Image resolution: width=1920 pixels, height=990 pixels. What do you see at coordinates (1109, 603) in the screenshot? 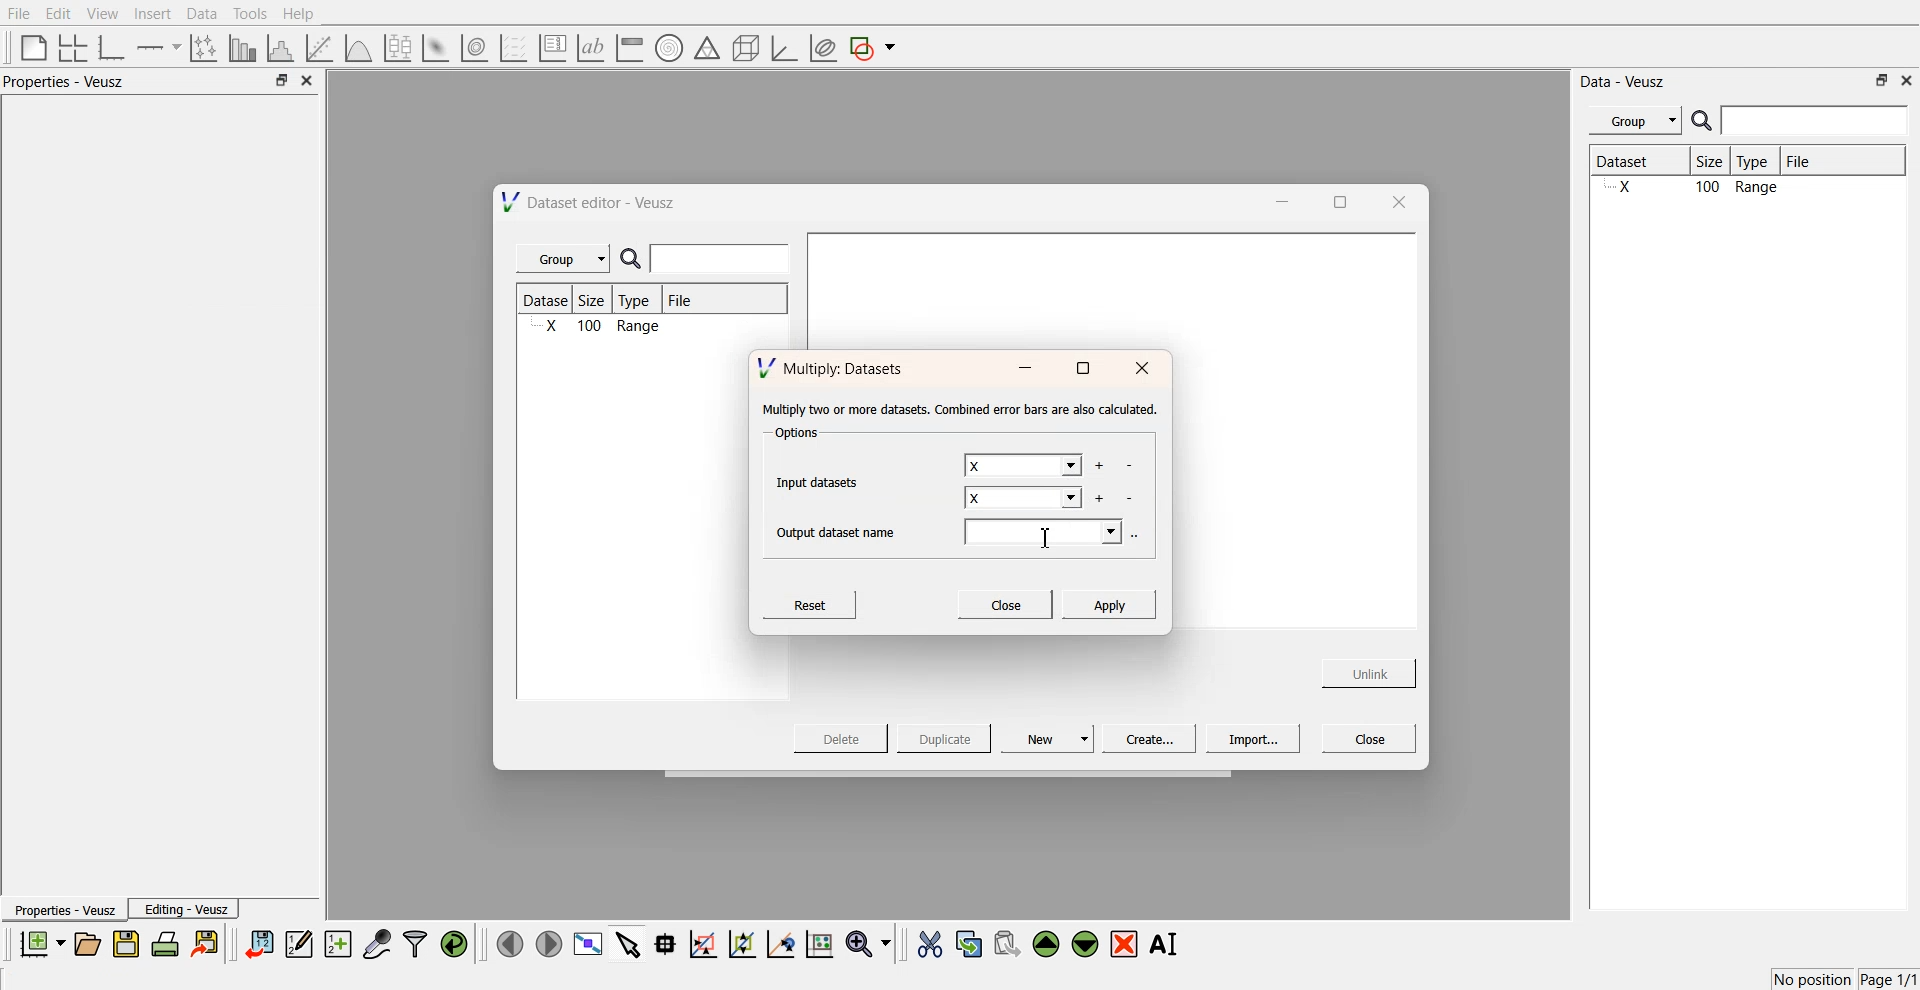
I see `Apply` at bounding box center [1109, 603].